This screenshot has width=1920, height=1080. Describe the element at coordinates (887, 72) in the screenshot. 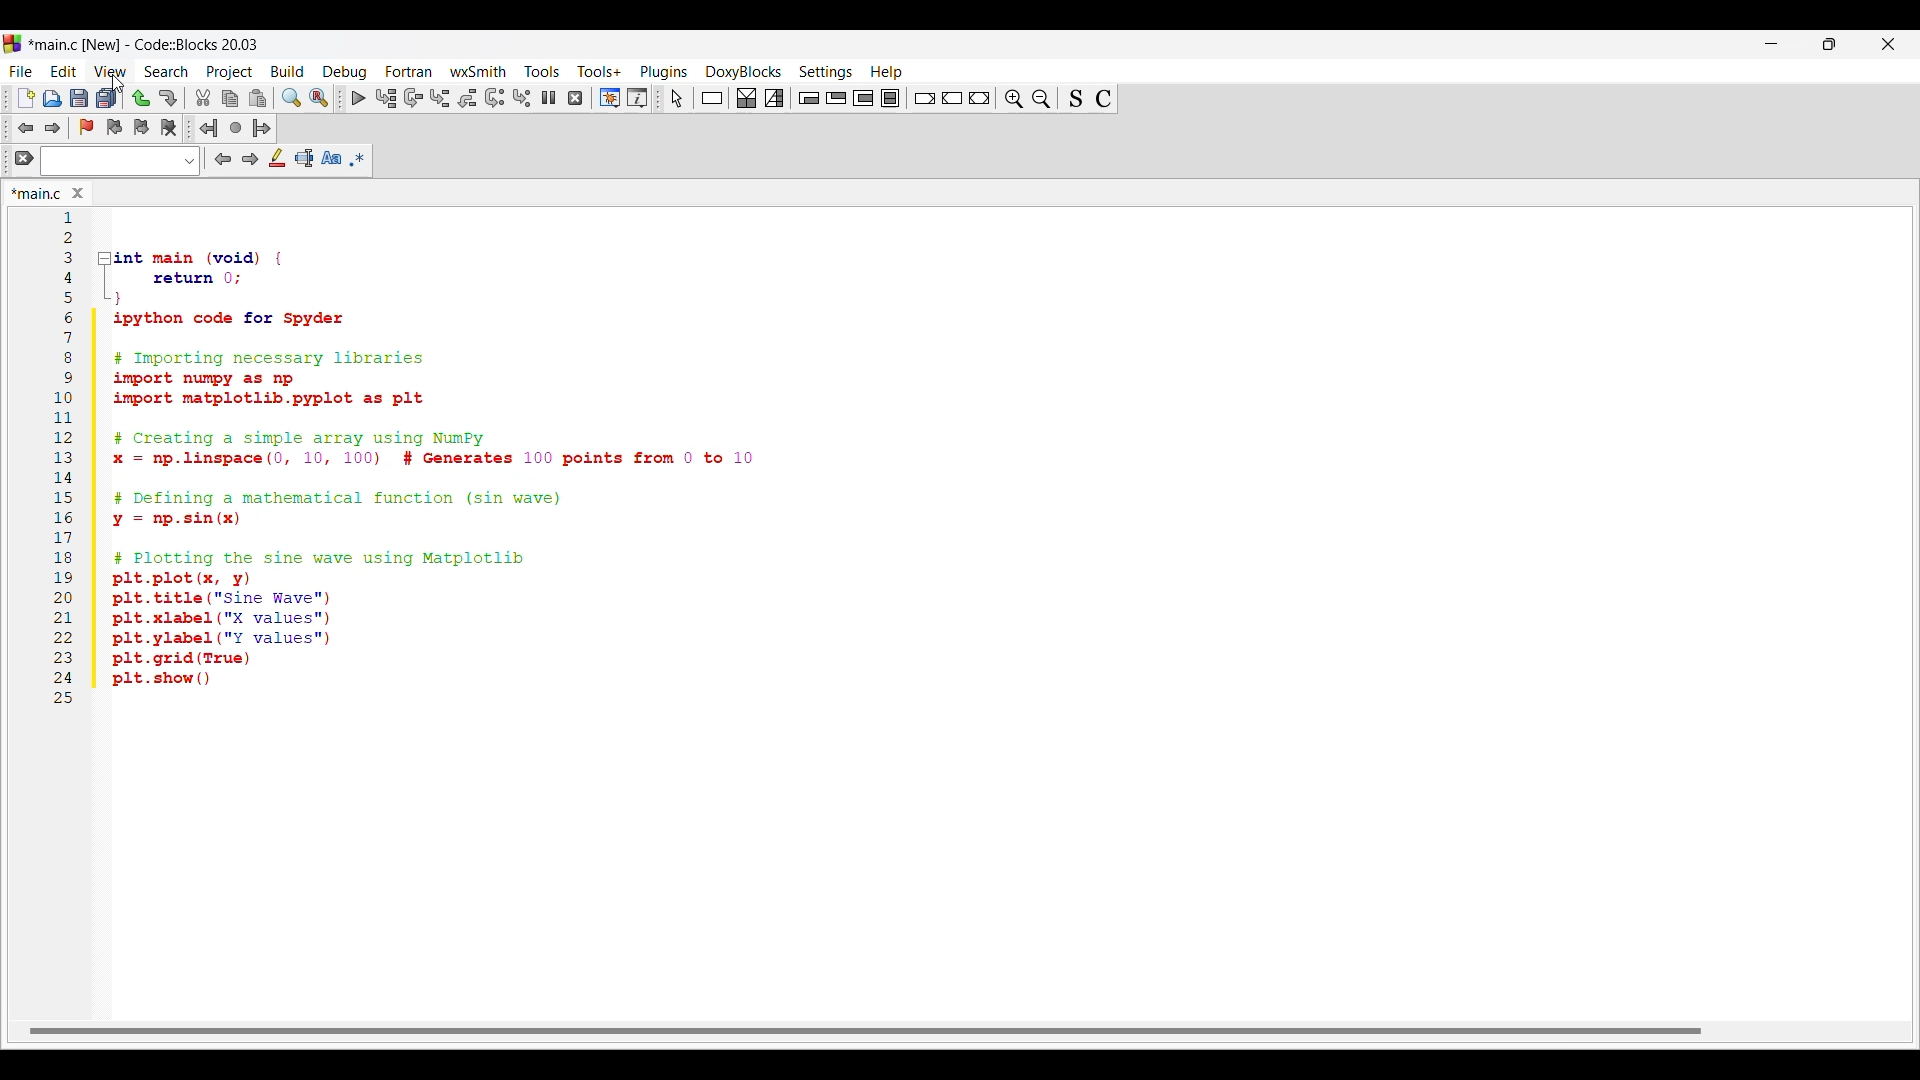

I see `Help menu` at that location.